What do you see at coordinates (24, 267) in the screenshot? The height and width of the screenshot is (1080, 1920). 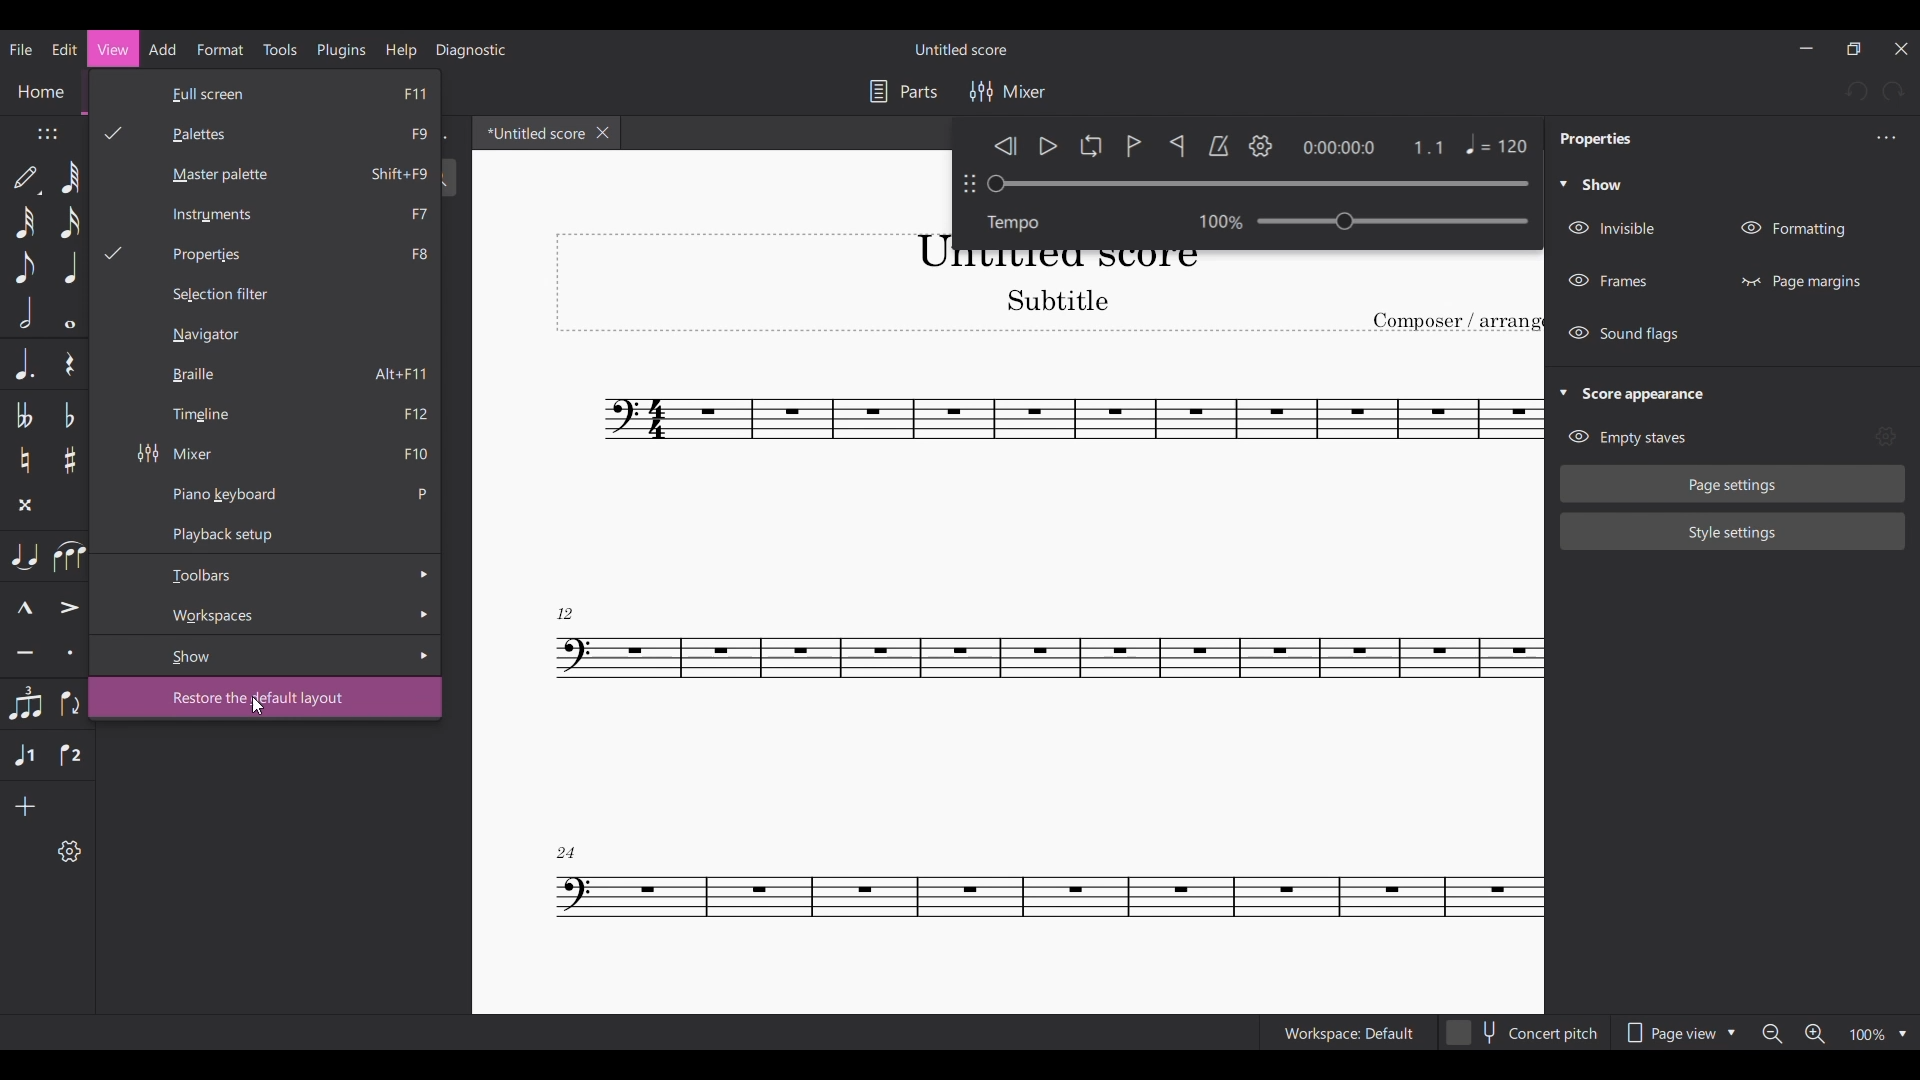 I see `Eighth note` at bounding box center [24, 267].